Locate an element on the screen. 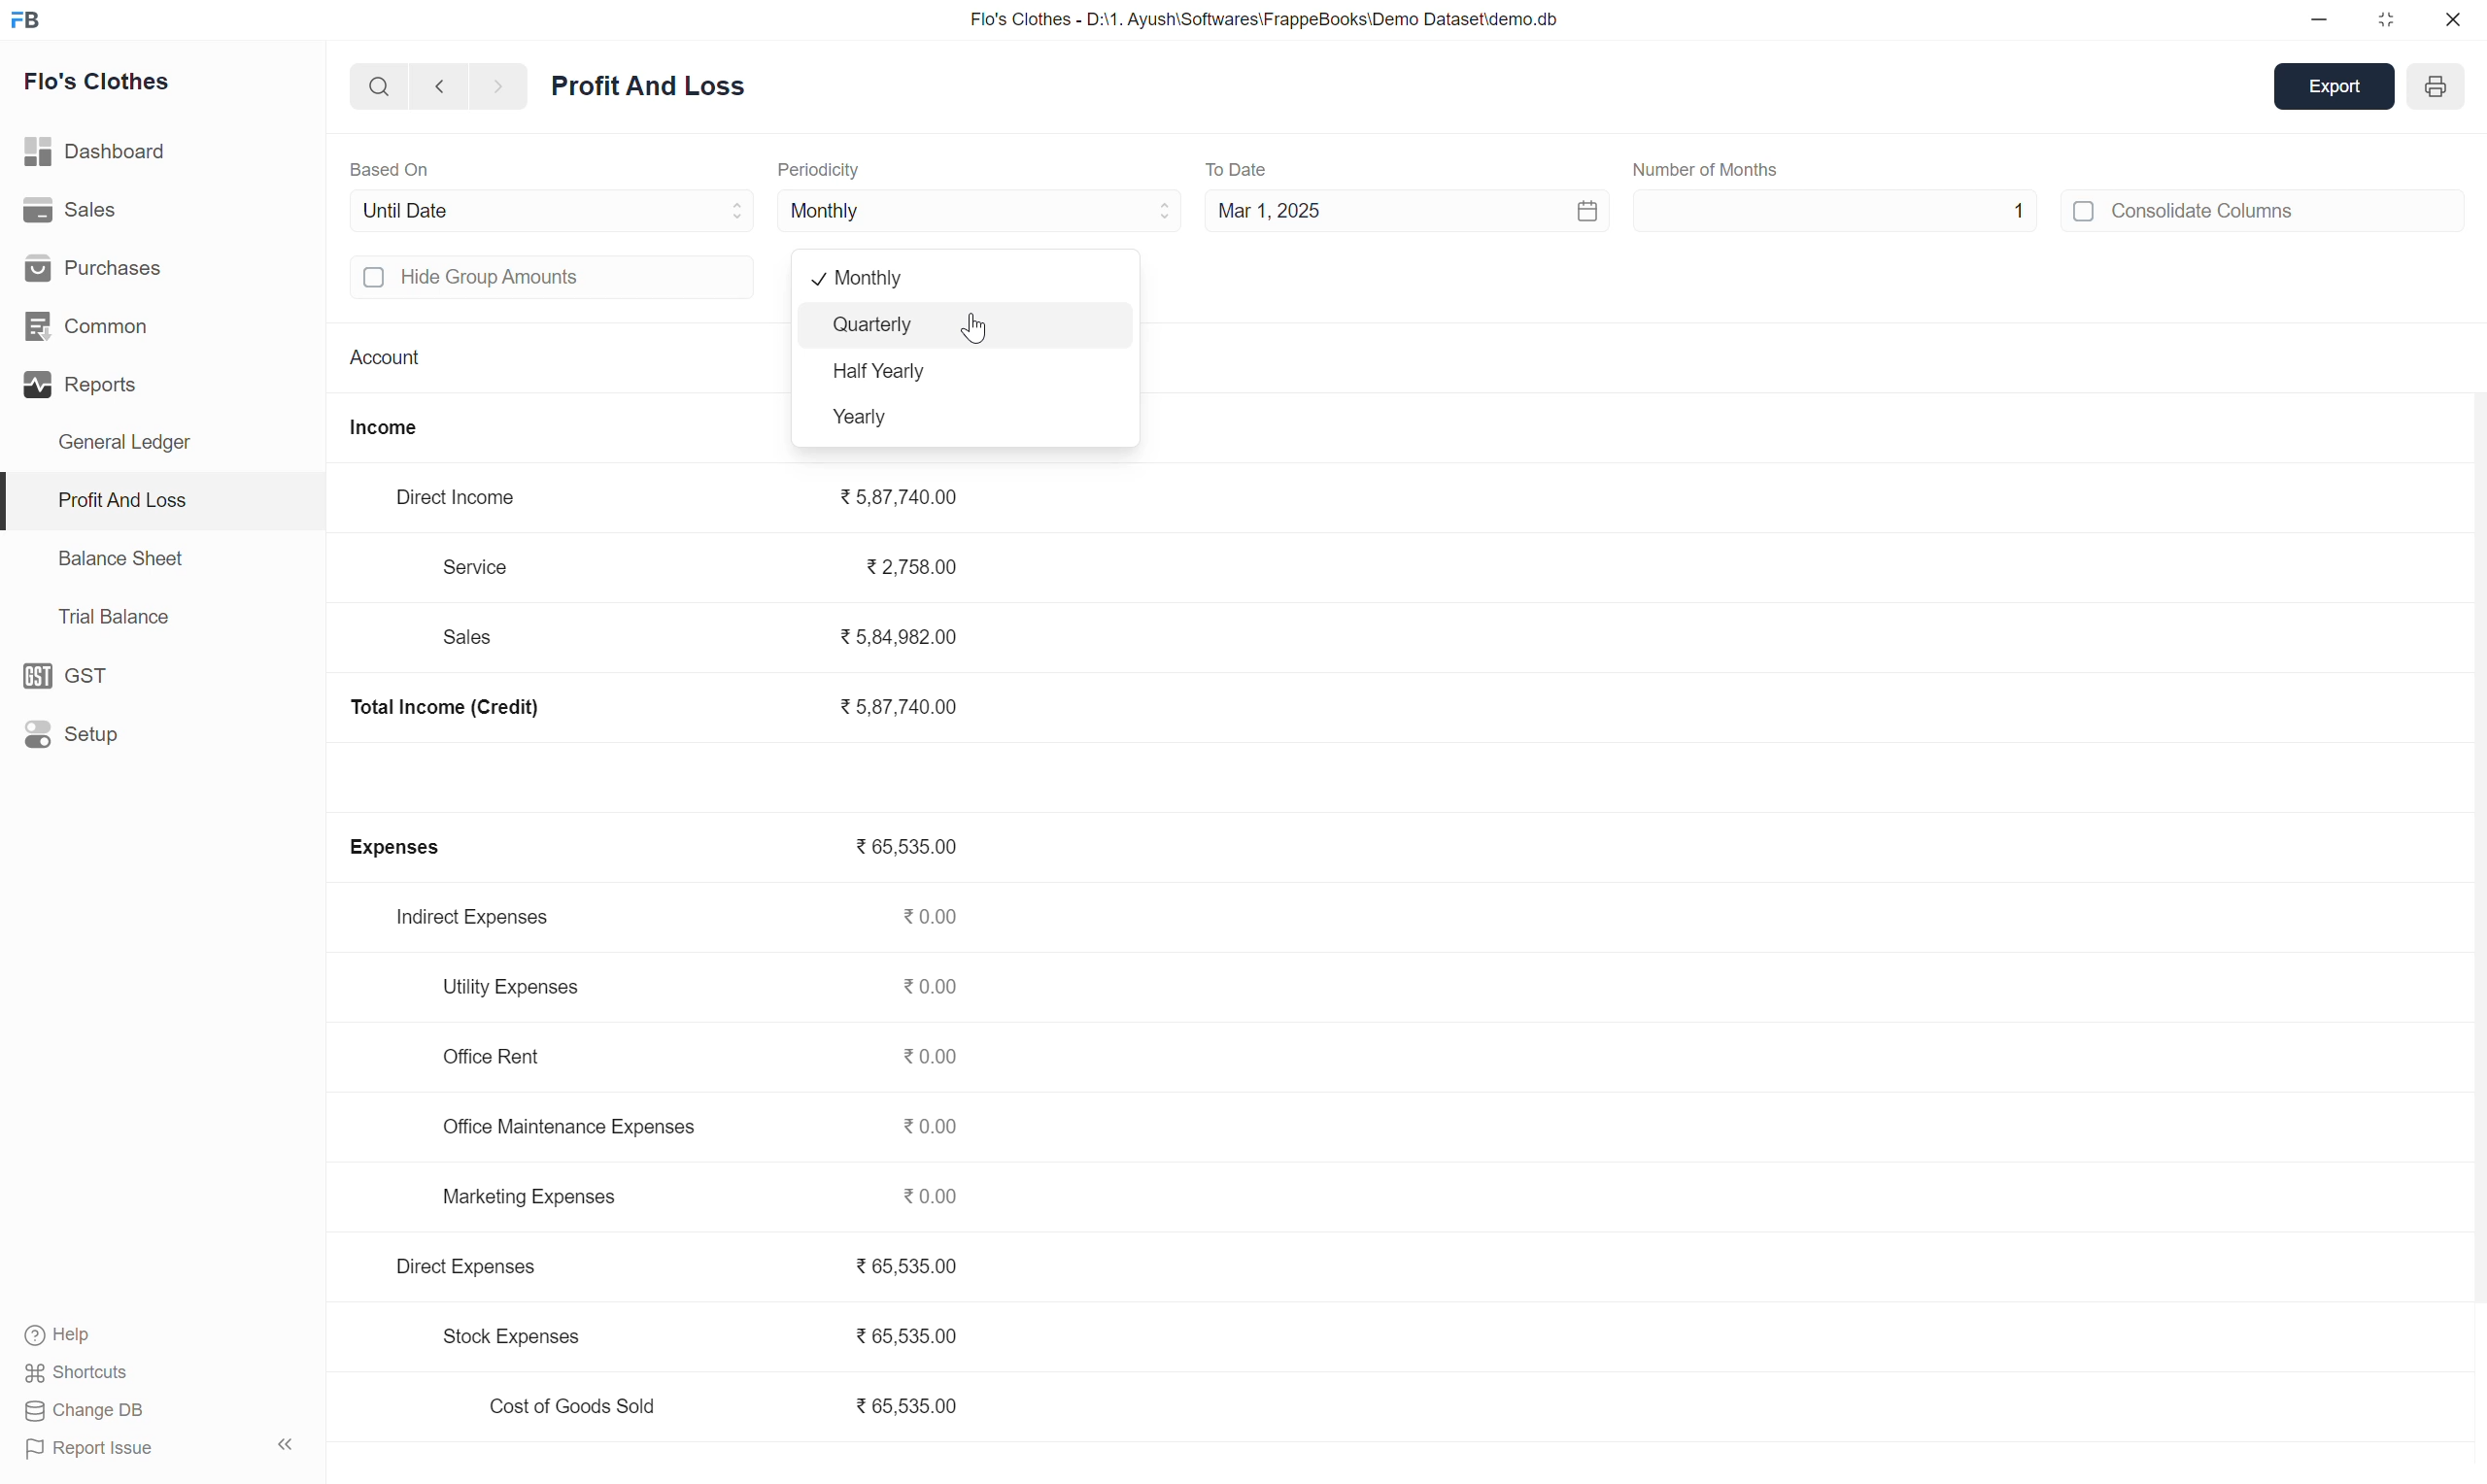 The width and height of the screenshot is (2487, 1484). Profit And Loss is located at coordinates (113, 501).